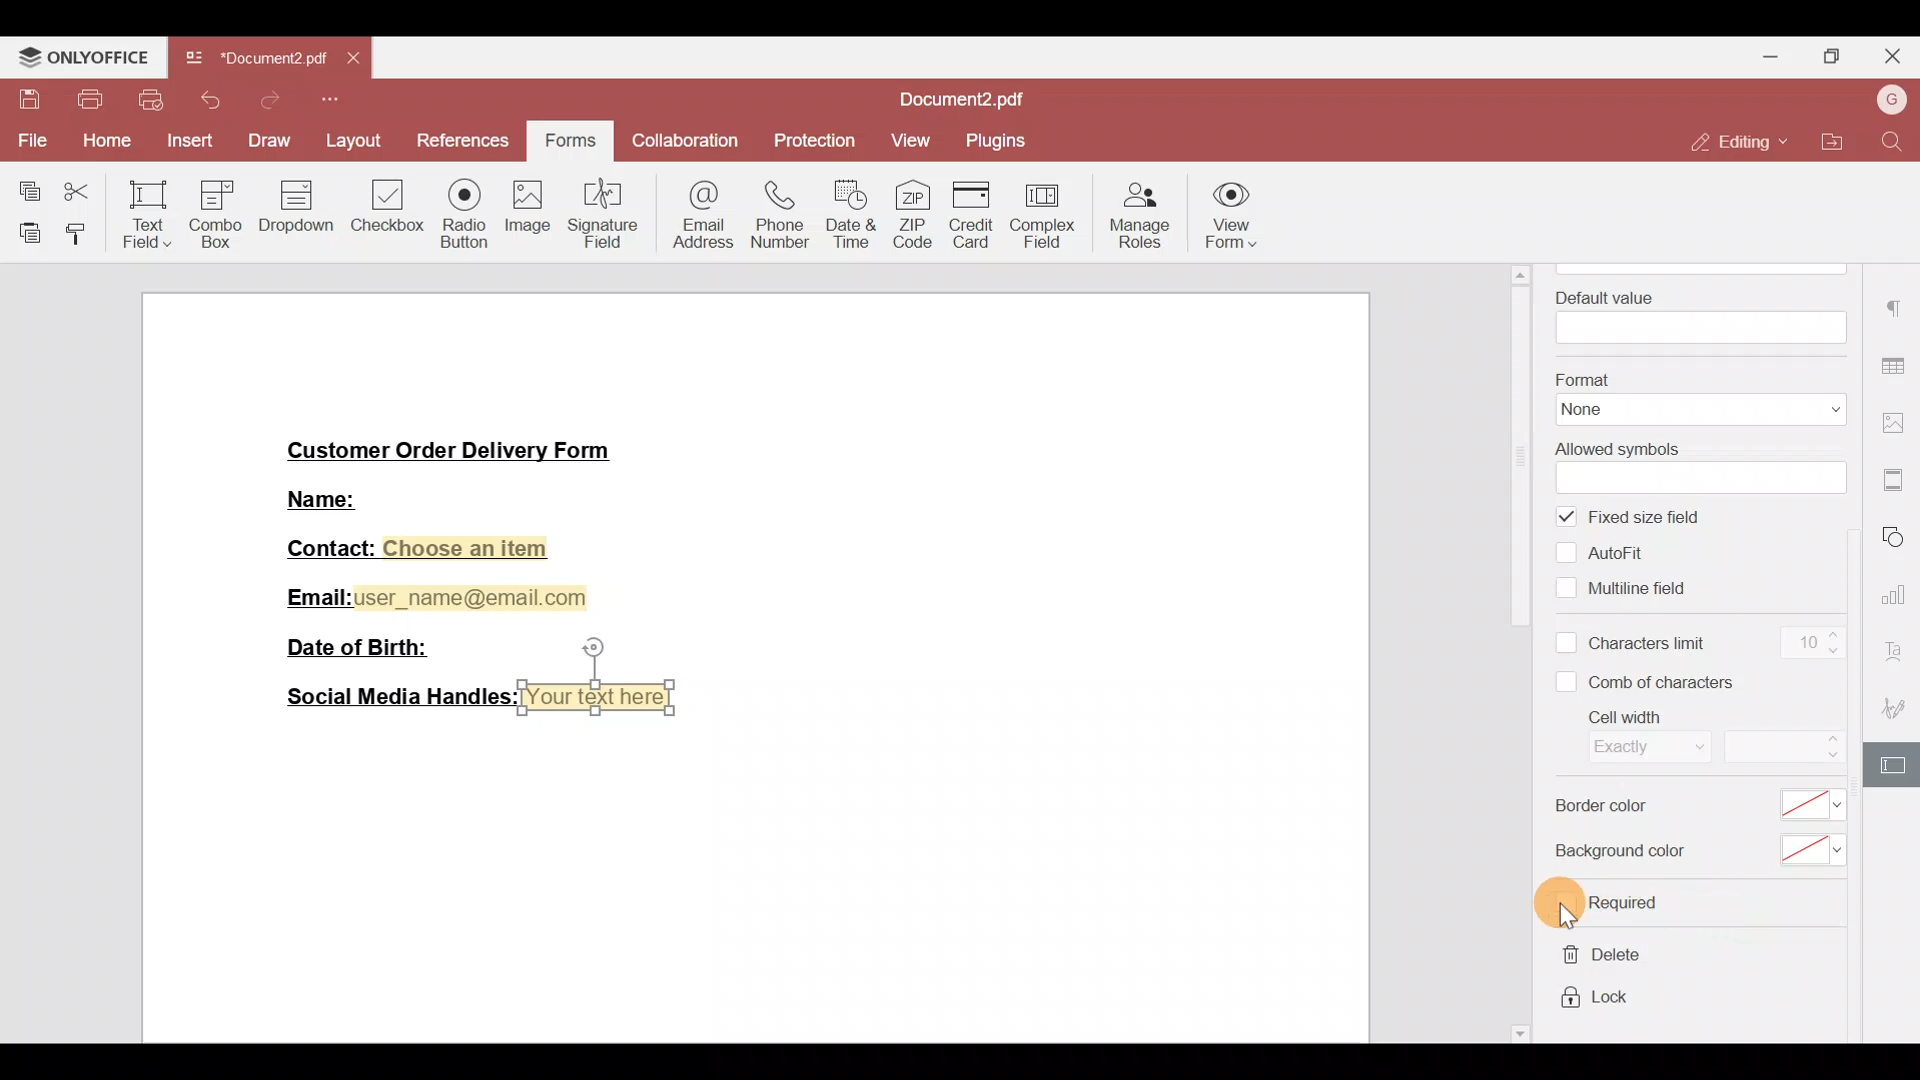  I want to click on File, so click(31, 140).